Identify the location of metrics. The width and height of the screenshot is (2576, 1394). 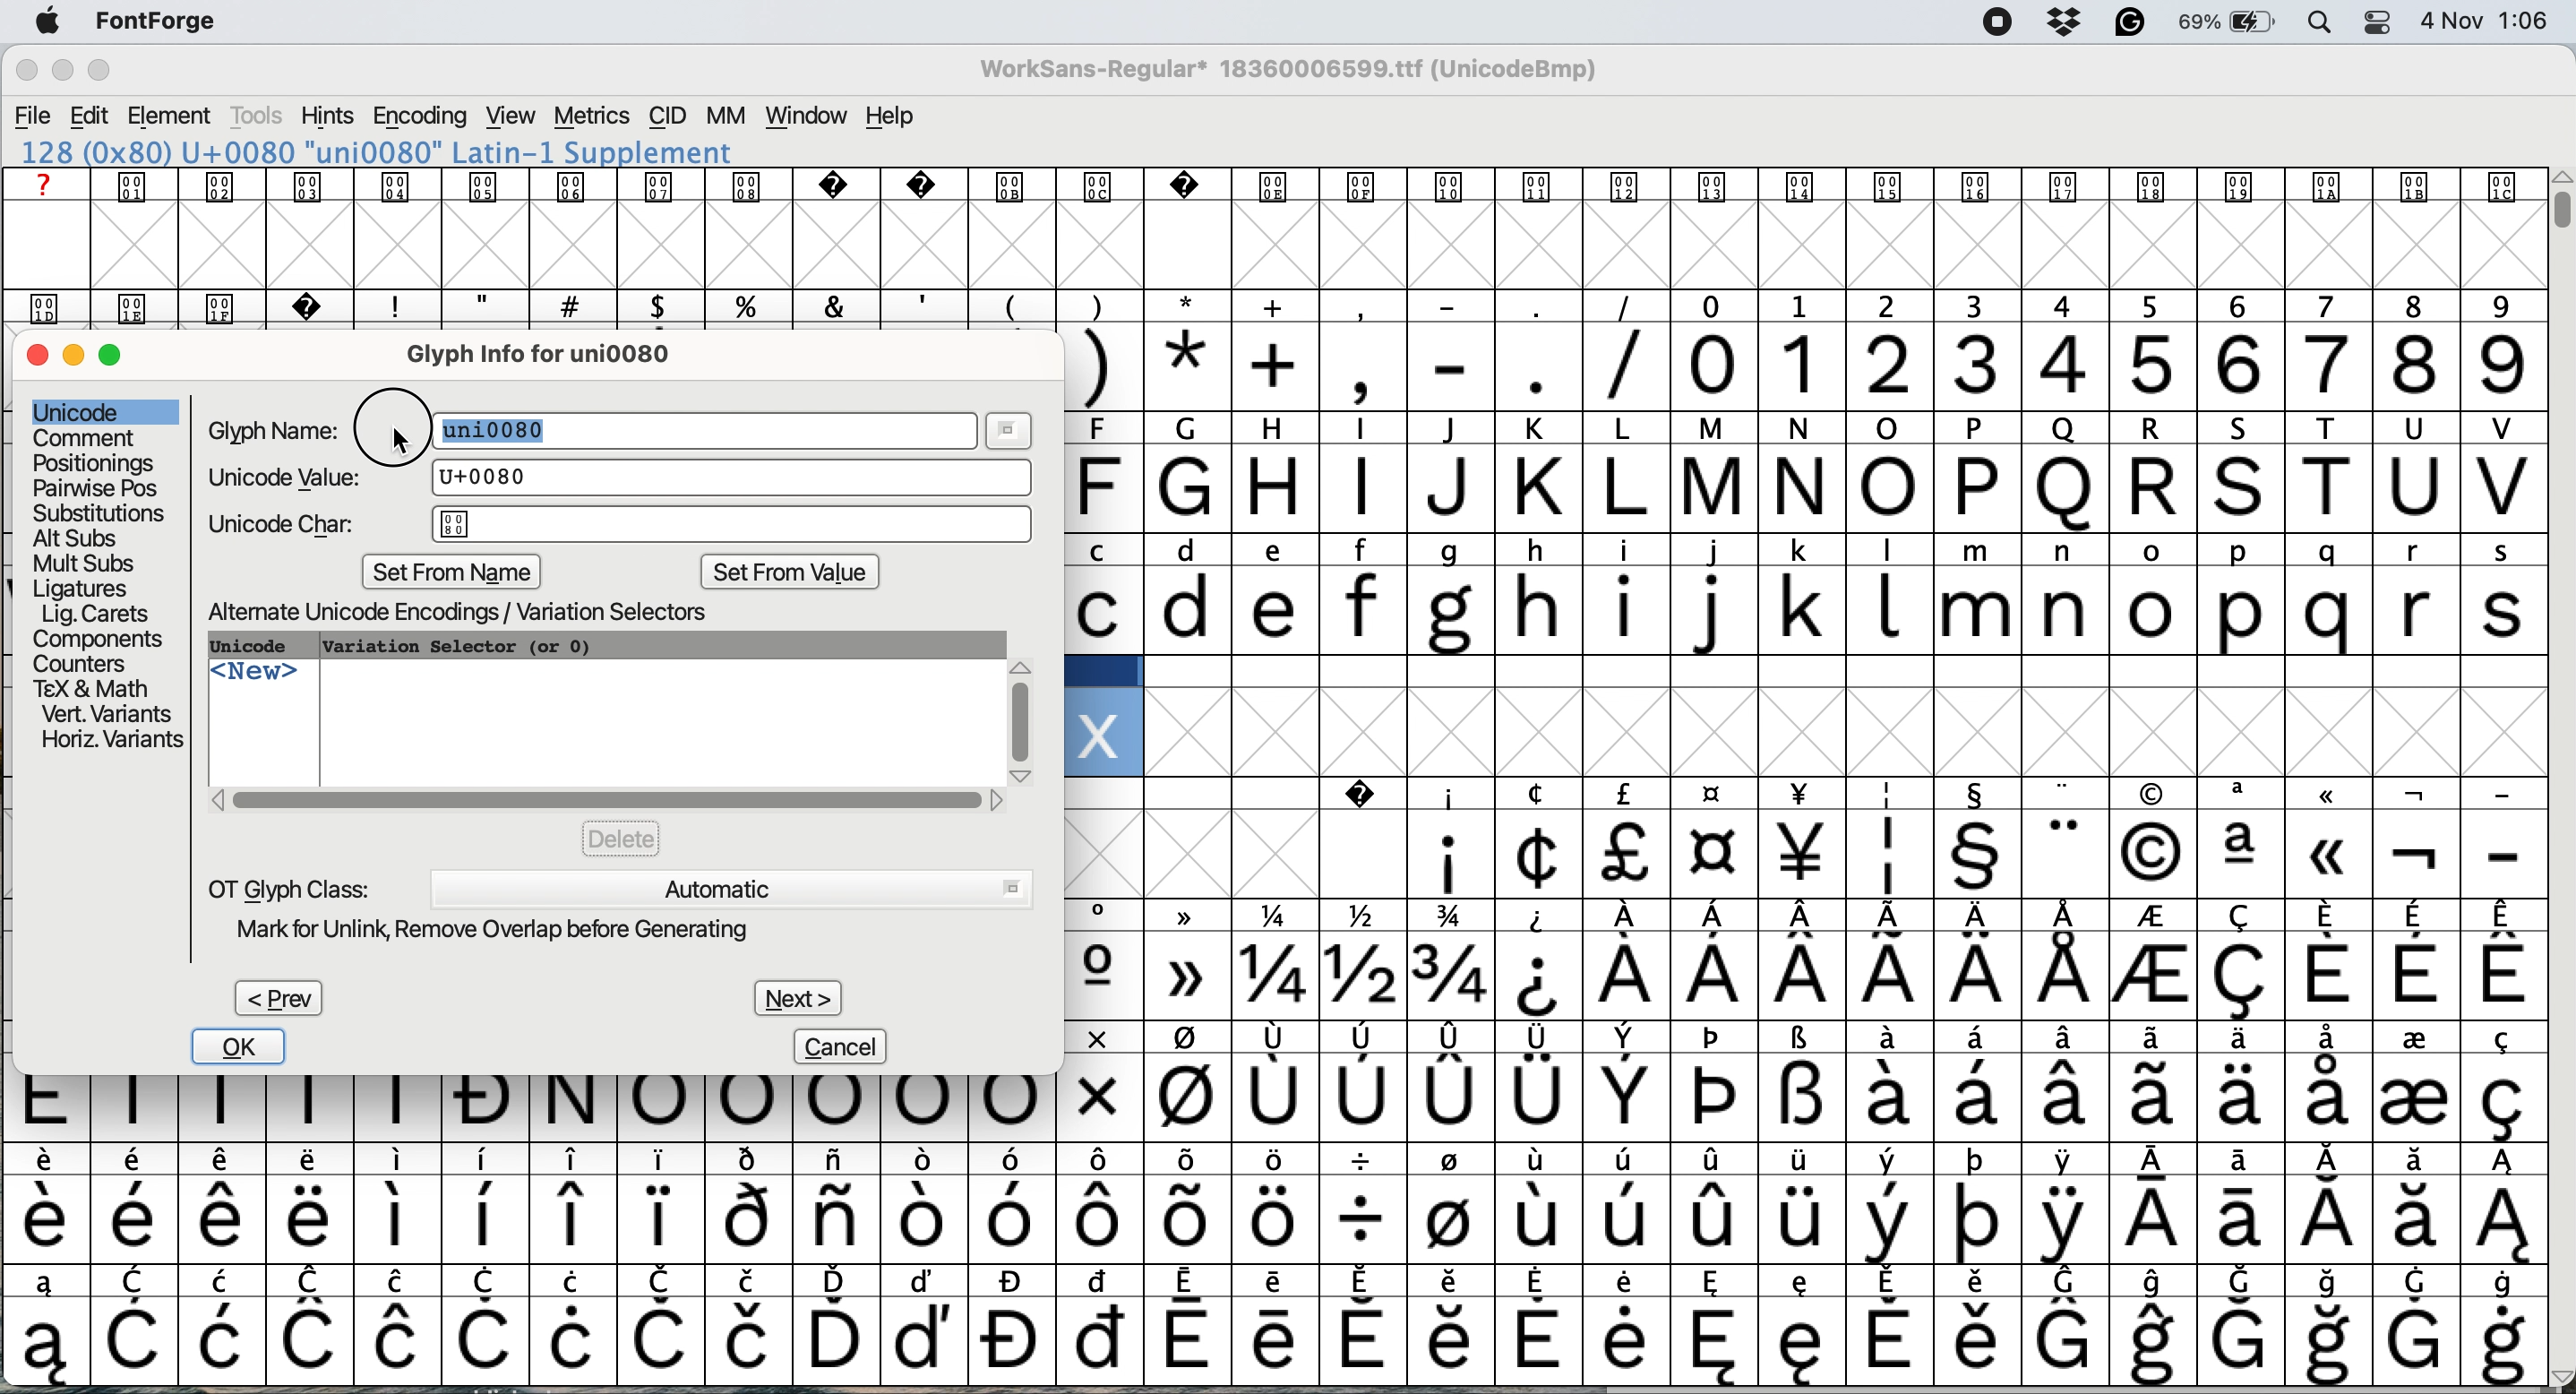
(594, 116).